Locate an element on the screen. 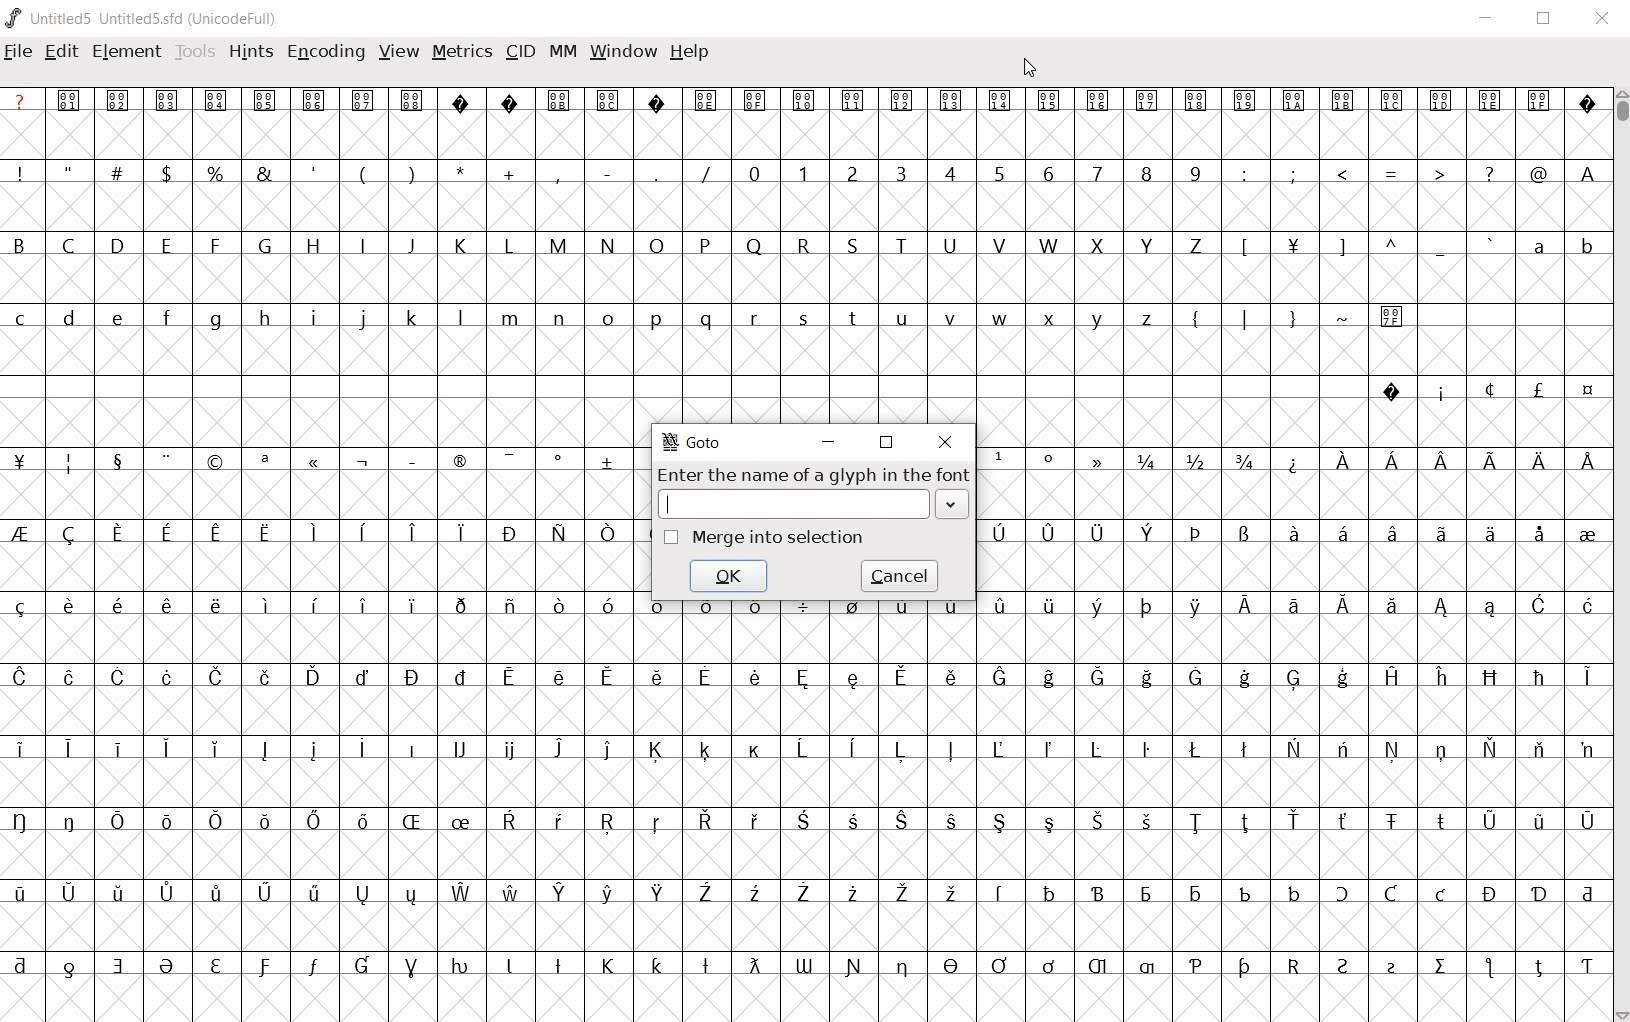  Symbol is located at coordinates (559, 607).